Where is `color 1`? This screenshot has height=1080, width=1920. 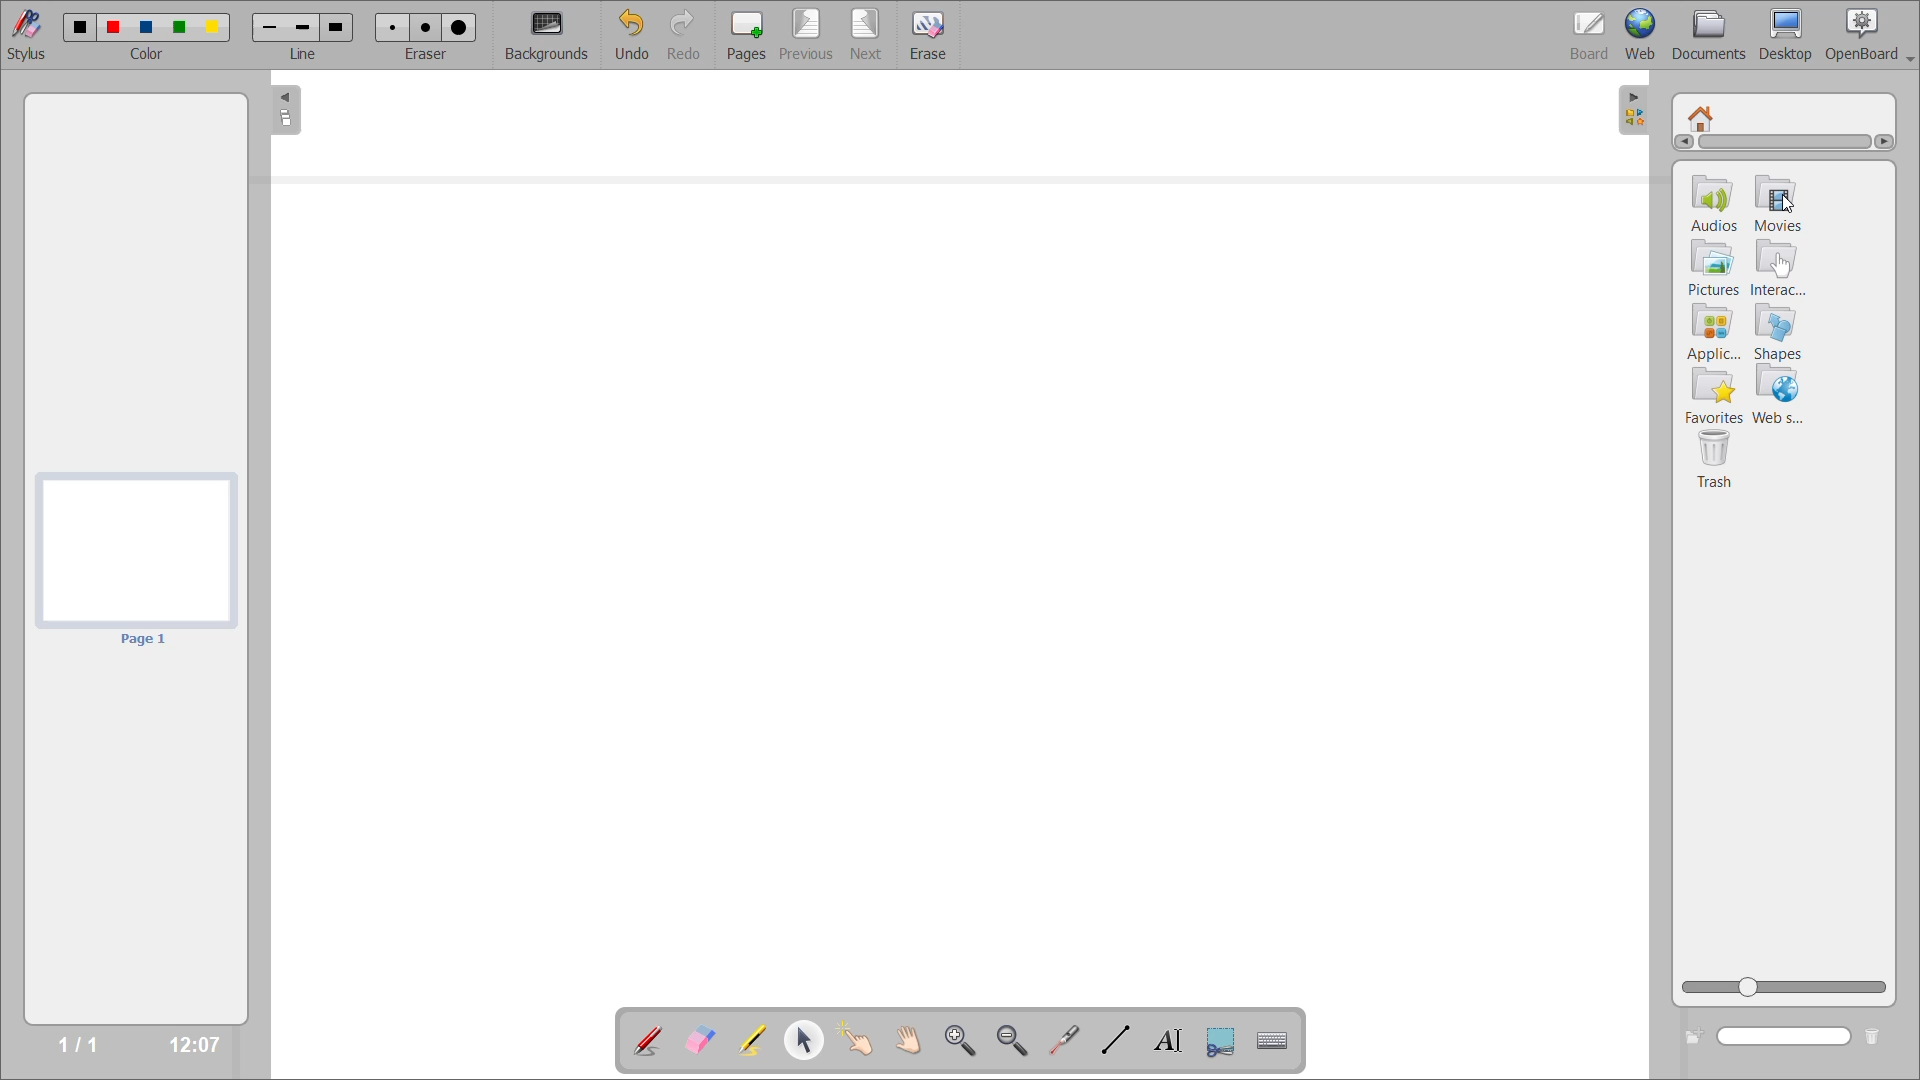
color 1 is located at coordinates (79, 27).